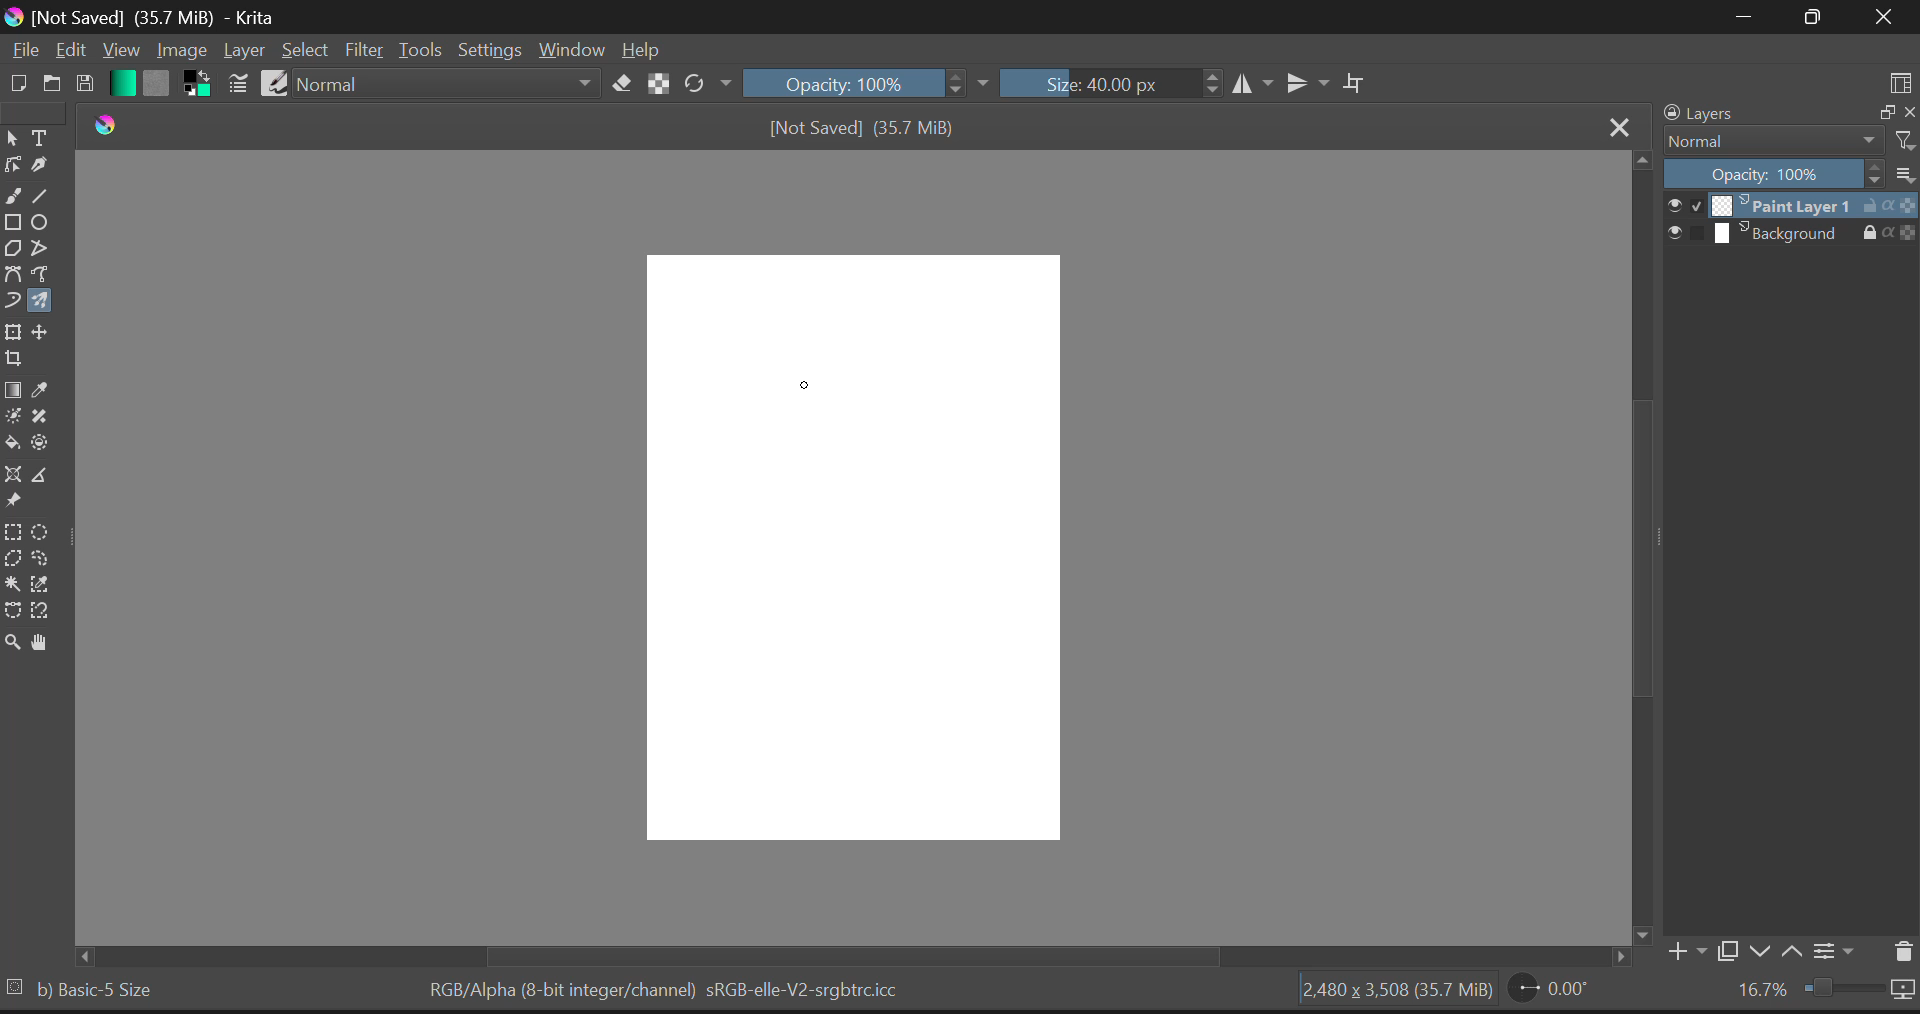  I want to click on Line, so click(44, 193).